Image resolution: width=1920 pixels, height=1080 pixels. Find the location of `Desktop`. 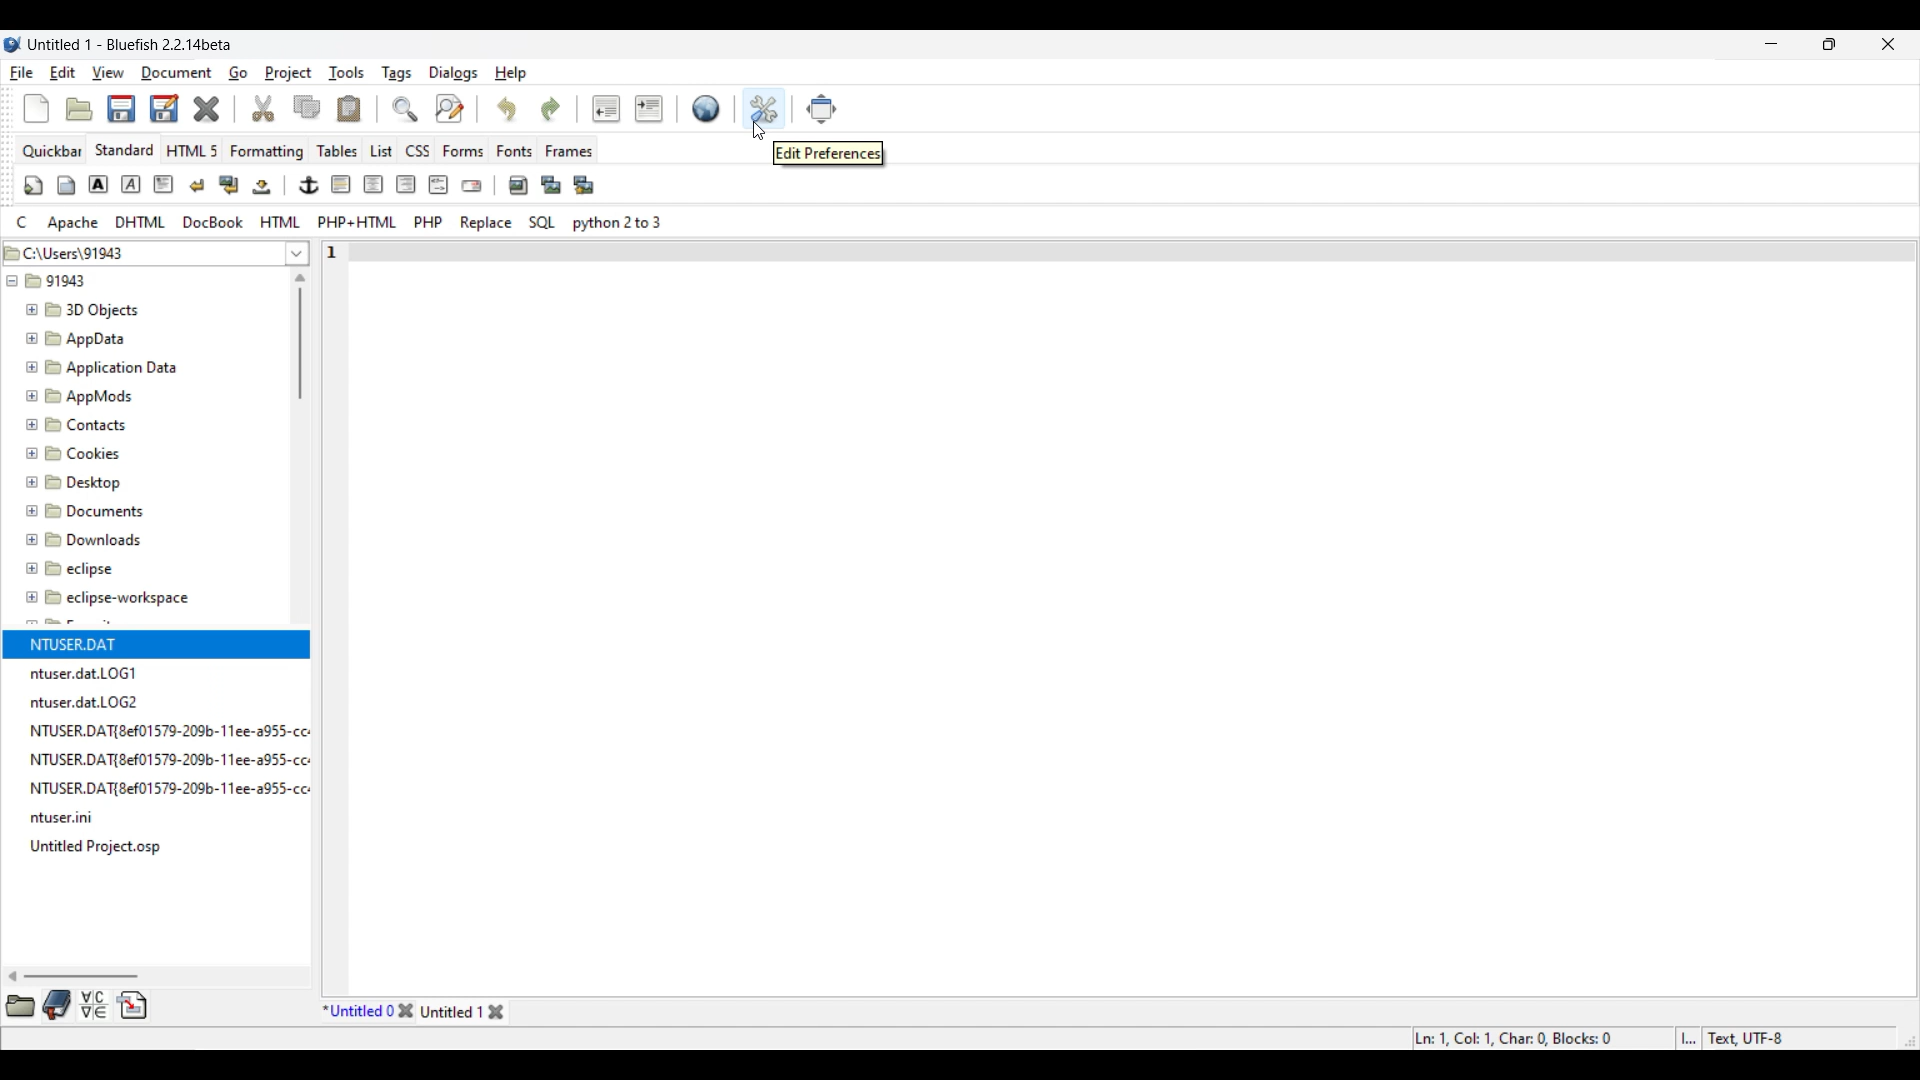

Desktop is located at coordinates (85, 479).